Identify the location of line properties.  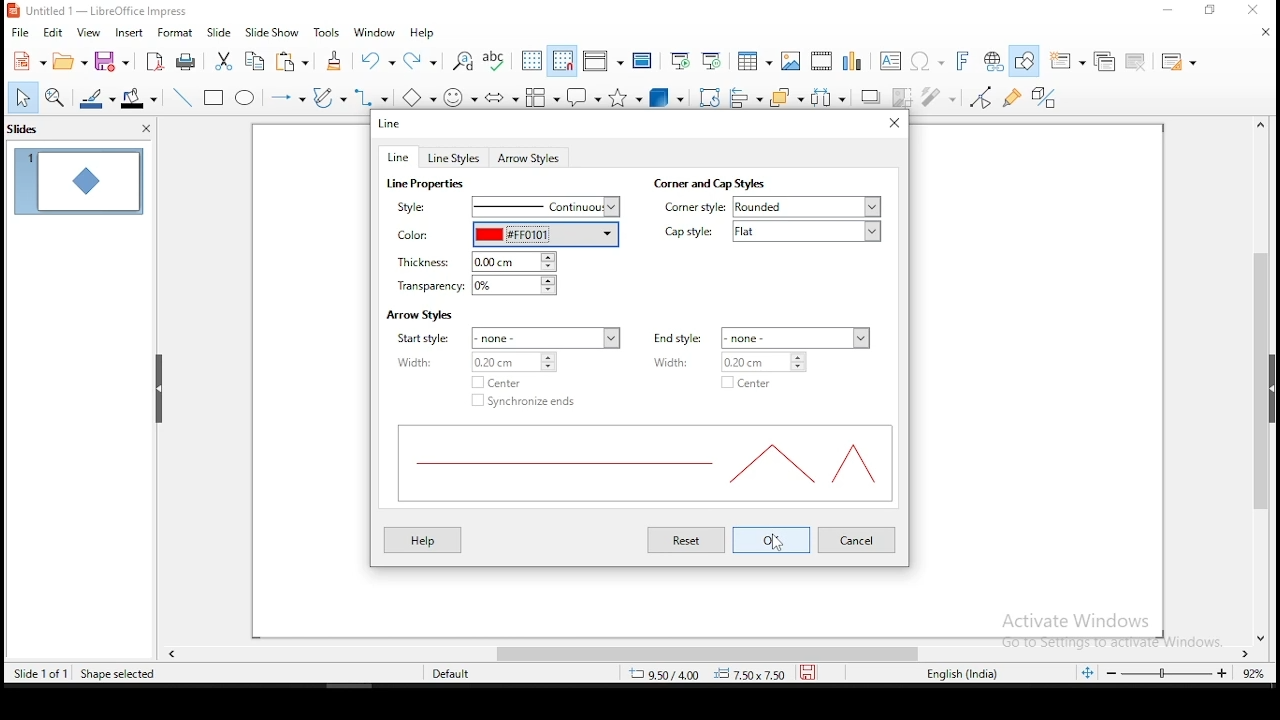
(428, 184).